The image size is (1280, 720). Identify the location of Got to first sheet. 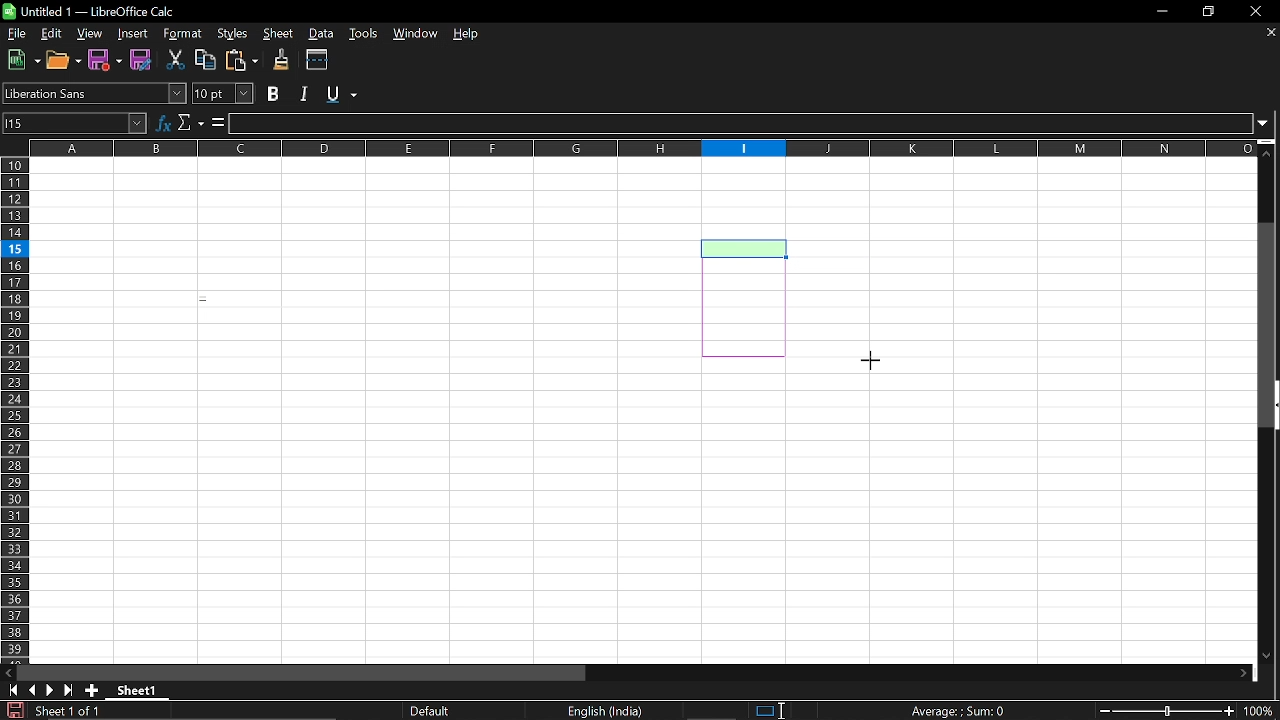
(14, 690).